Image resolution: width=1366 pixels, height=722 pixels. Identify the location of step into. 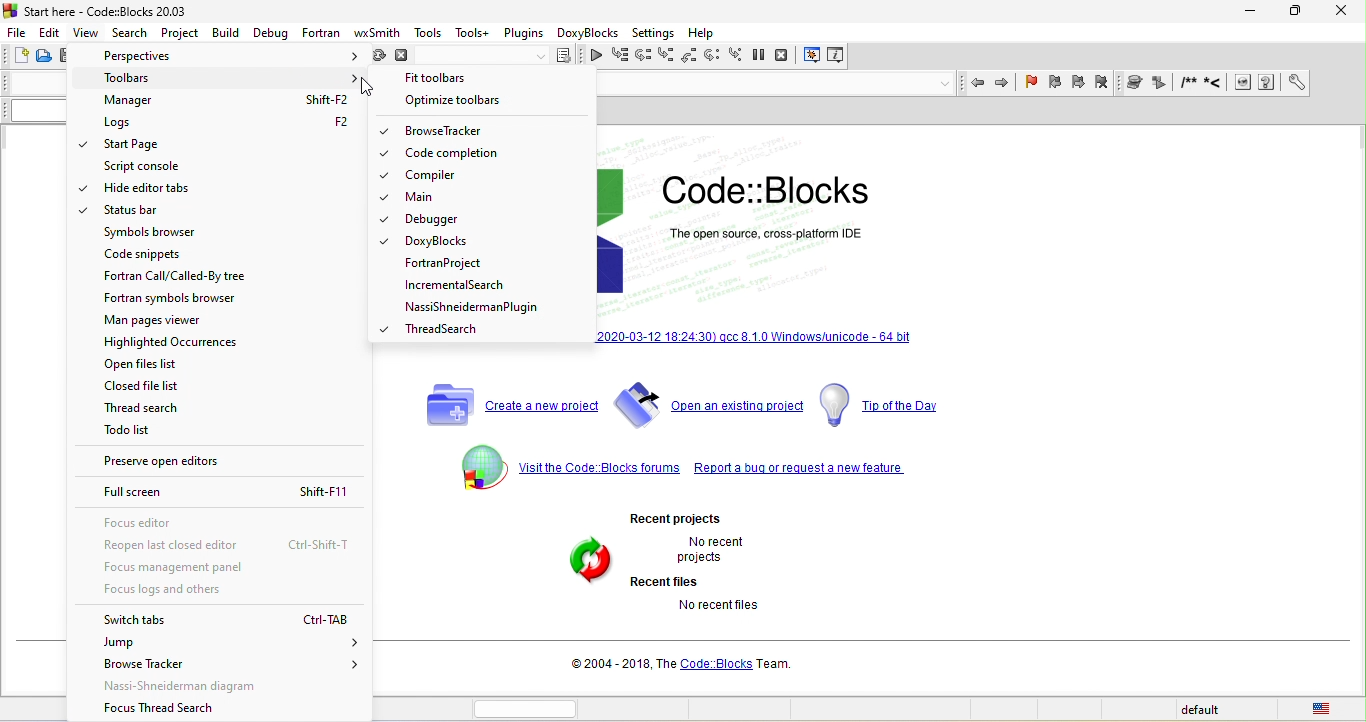
(668, 56).